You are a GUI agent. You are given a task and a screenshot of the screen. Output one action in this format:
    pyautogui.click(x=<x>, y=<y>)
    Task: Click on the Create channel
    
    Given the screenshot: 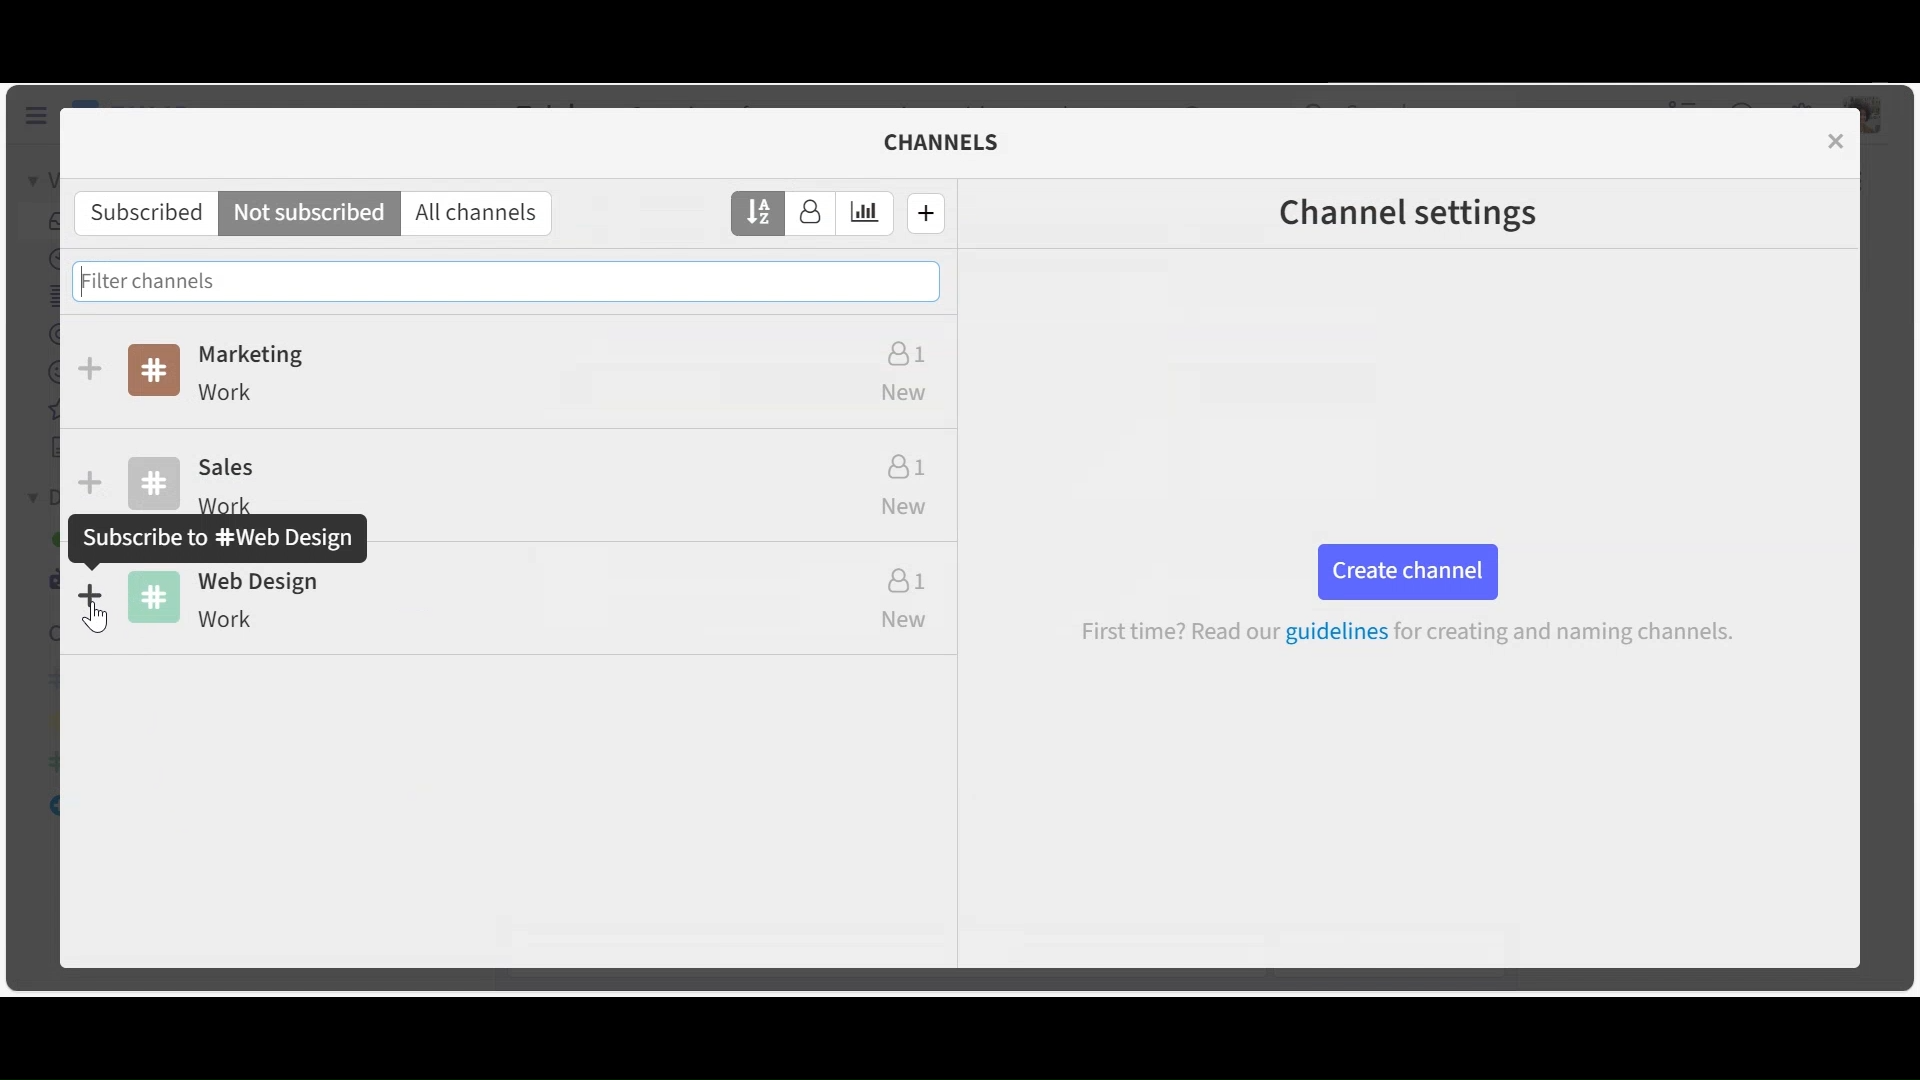 What is the action you would take?
    pyautogui.click(x=1408, y=572)
    